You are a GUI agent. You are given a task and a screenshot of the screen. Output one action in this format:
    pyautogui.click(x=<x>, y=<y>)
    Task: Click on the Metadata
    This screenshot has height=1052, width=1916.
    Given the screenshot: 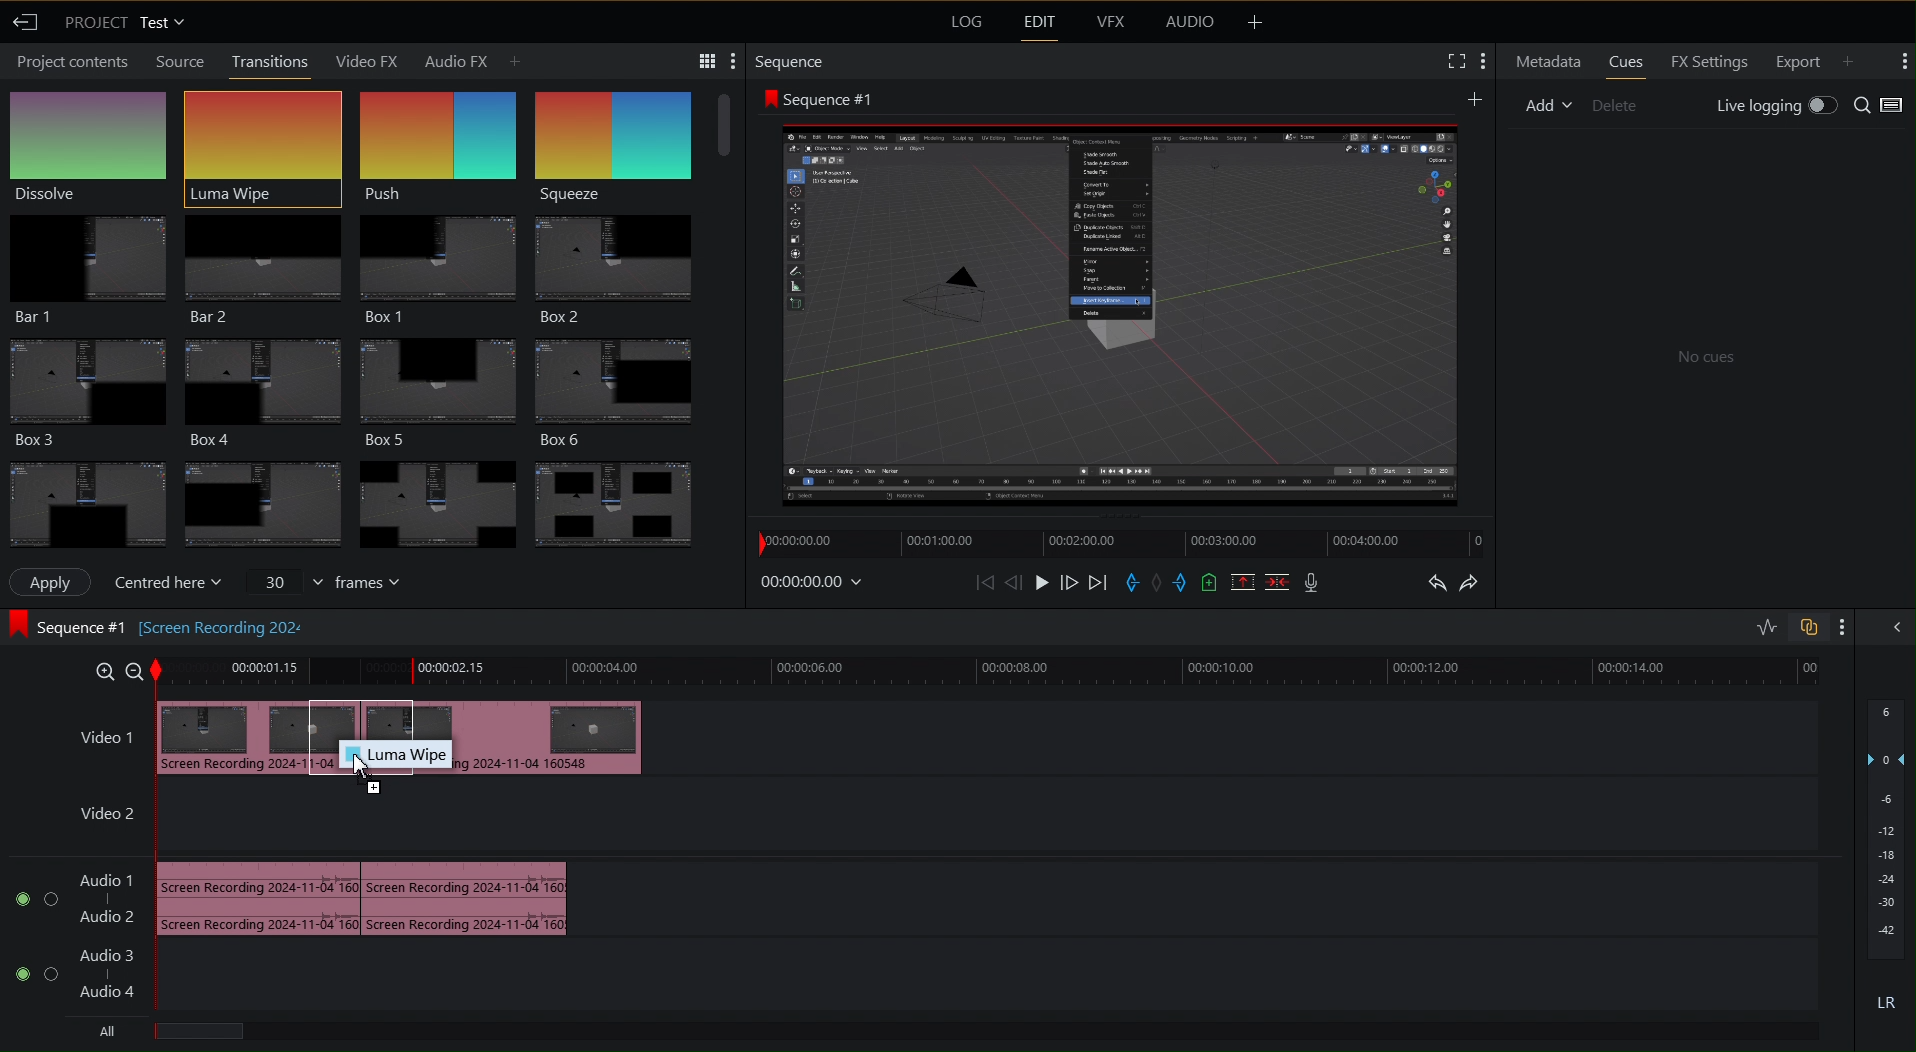 What is the action you would take?
    pyautogui.click(x=1545, y=61)
    